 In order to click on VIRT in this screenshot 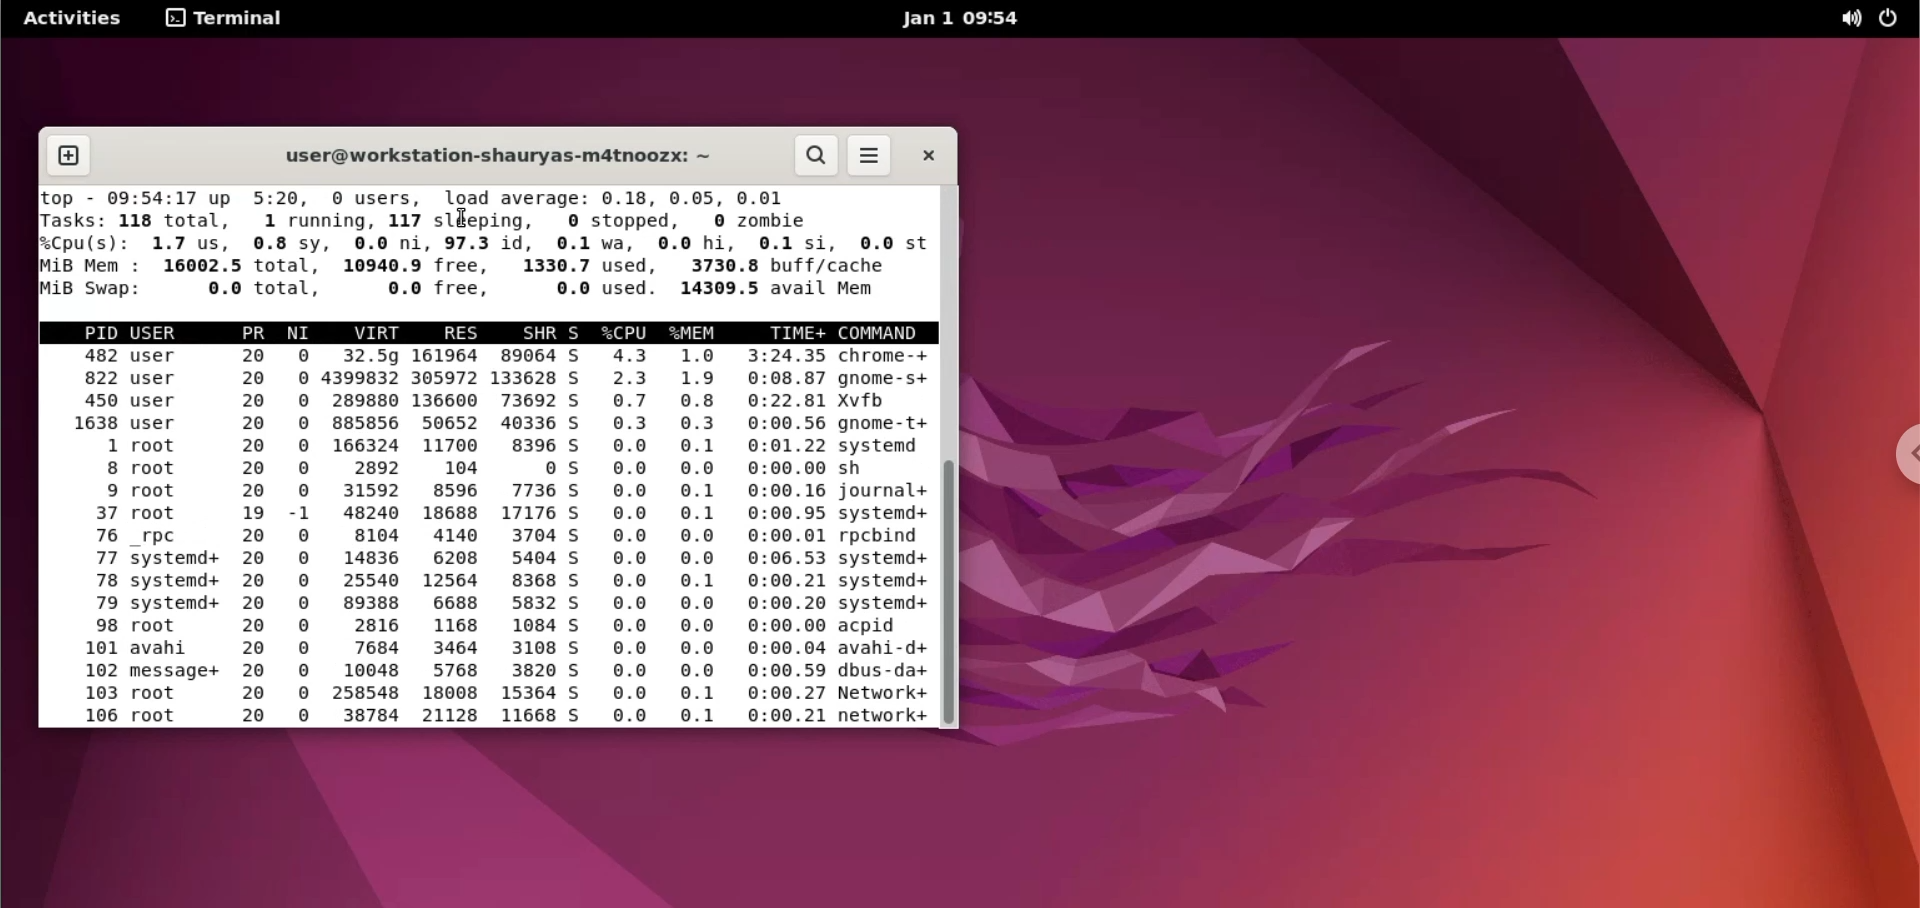, I will do `click(365, 538)`.